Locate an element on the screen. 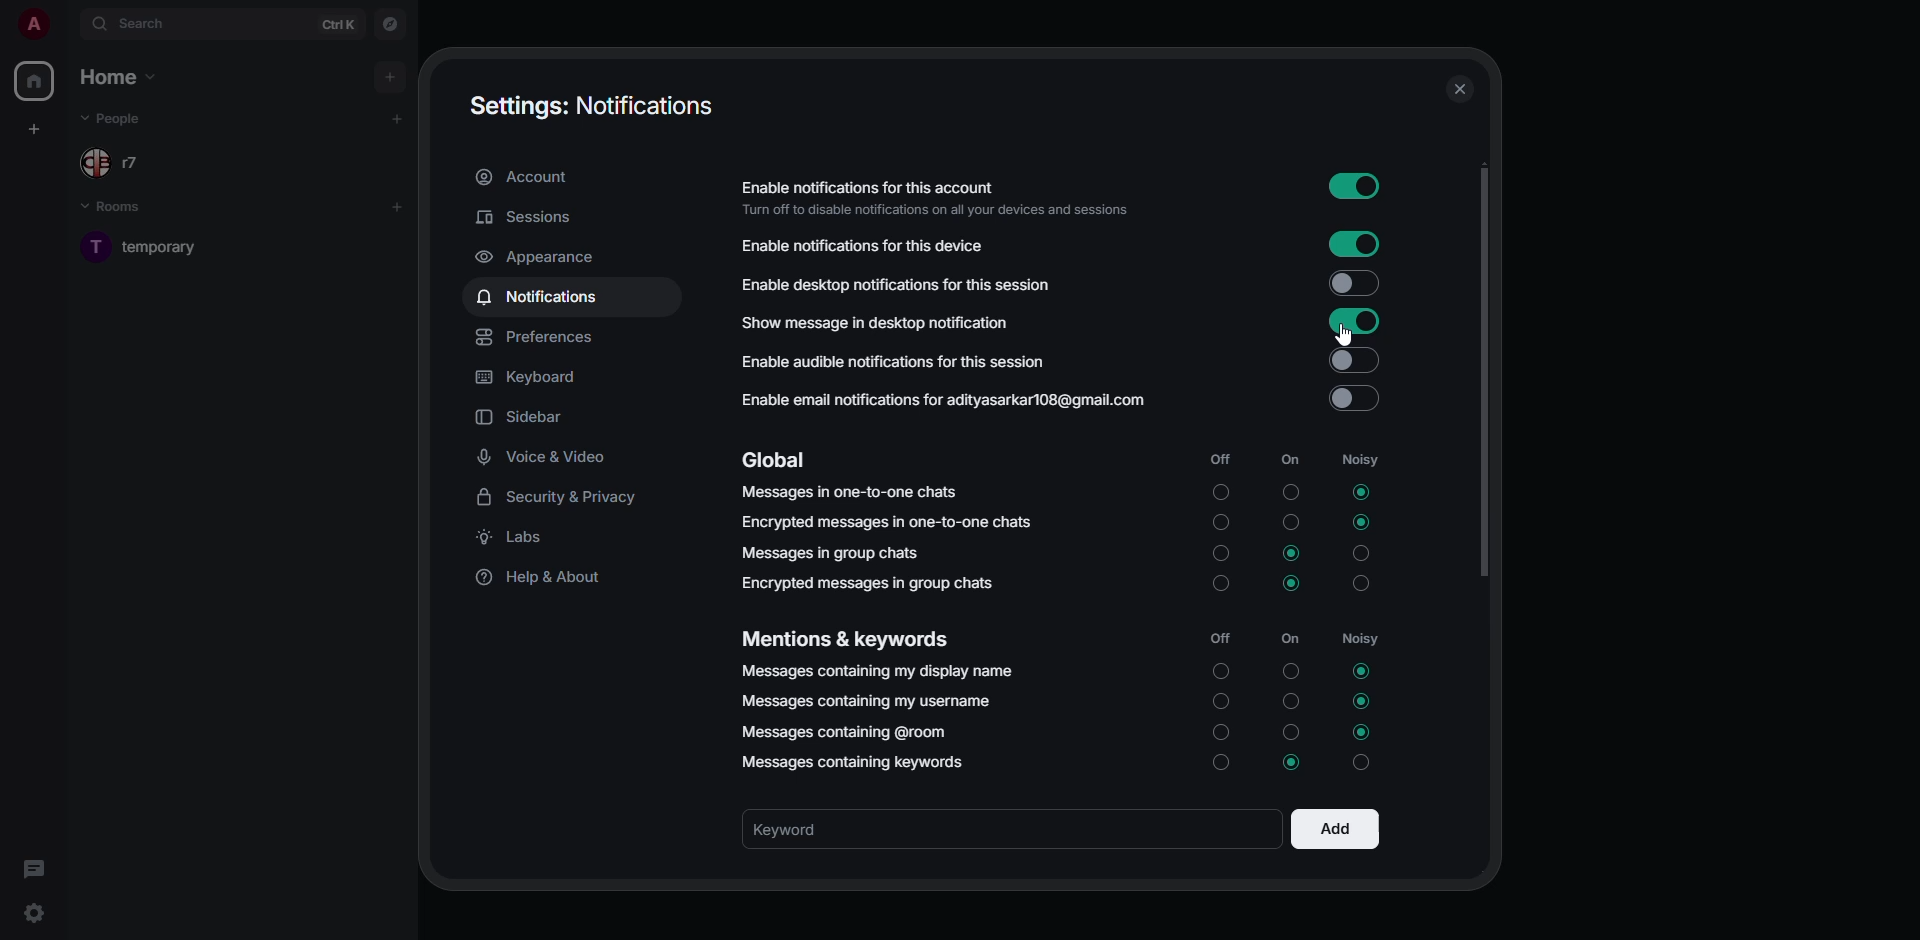 Image resolution: width=1920 pixels, height=940 pixels. appearance is located at coordinates (540, 256).